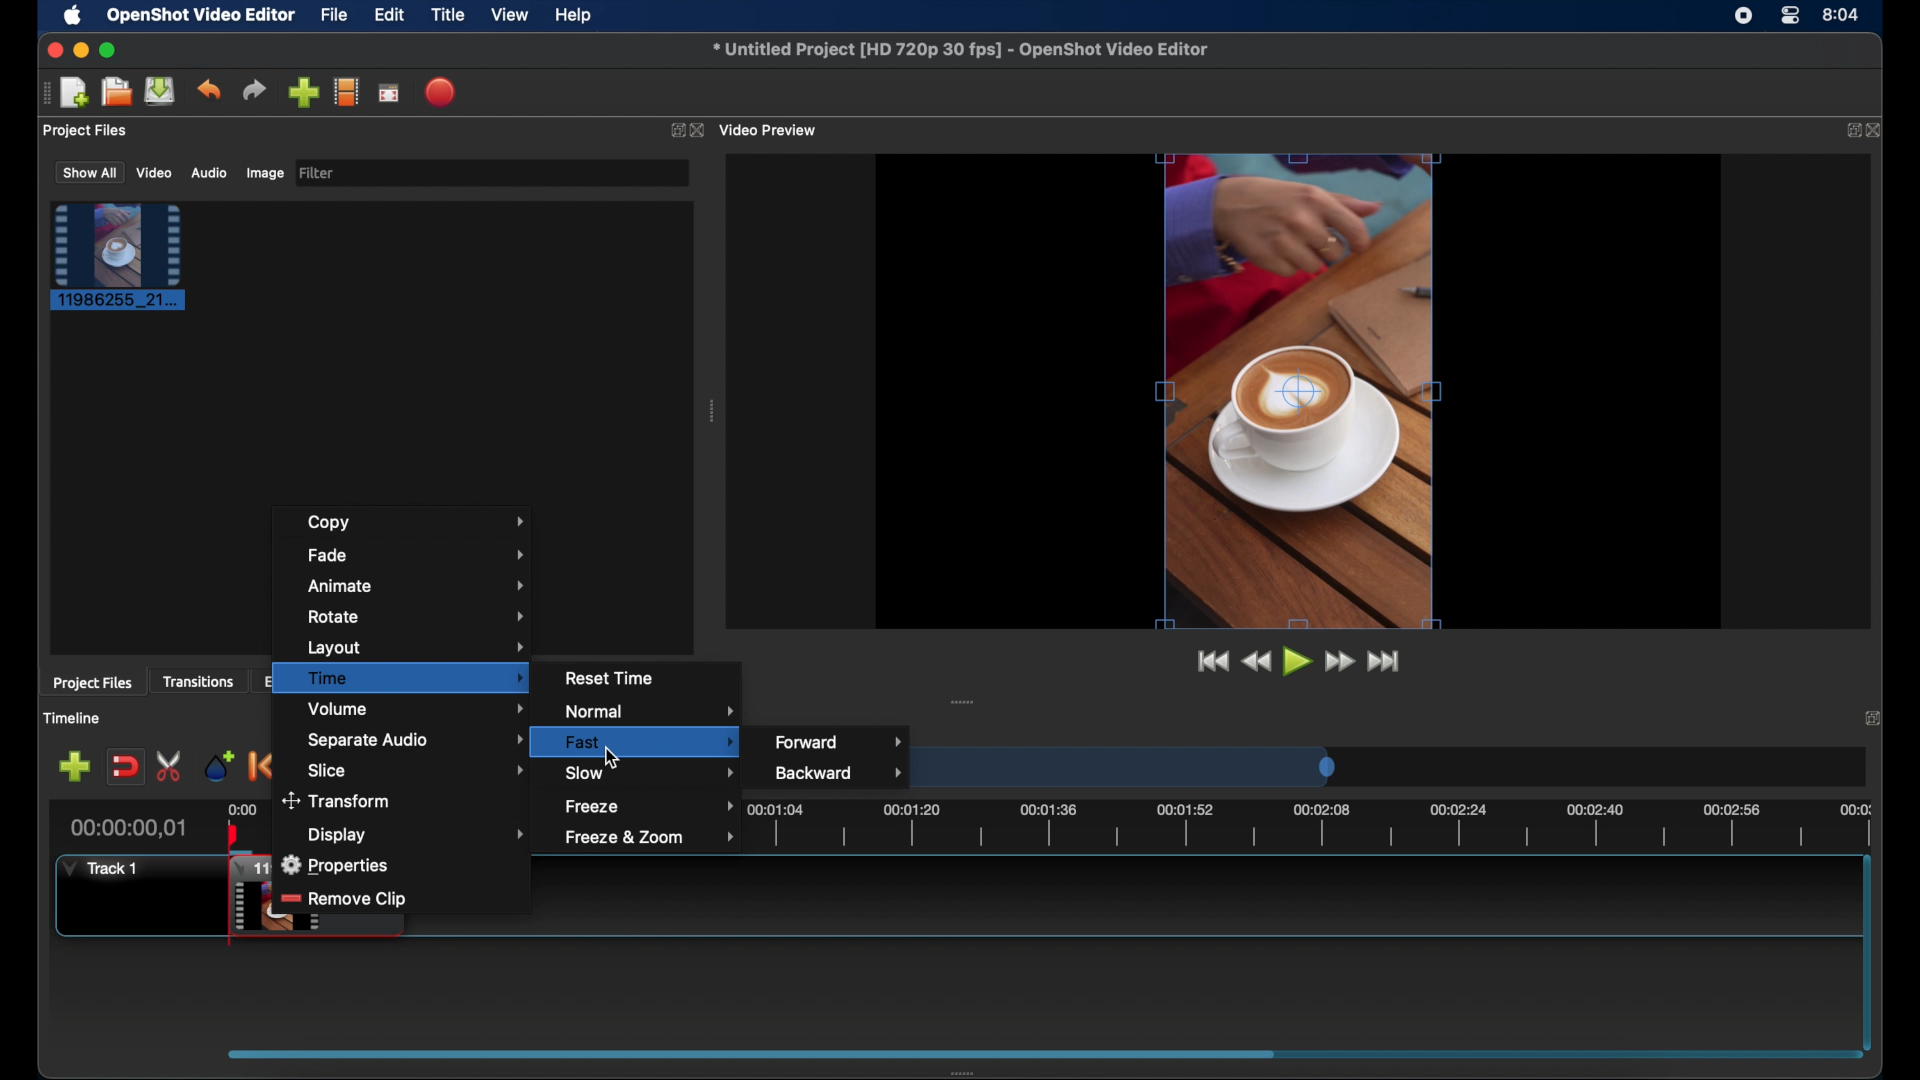 The image size is (1920, 1080). I want to click on expand, so click(675, 130).